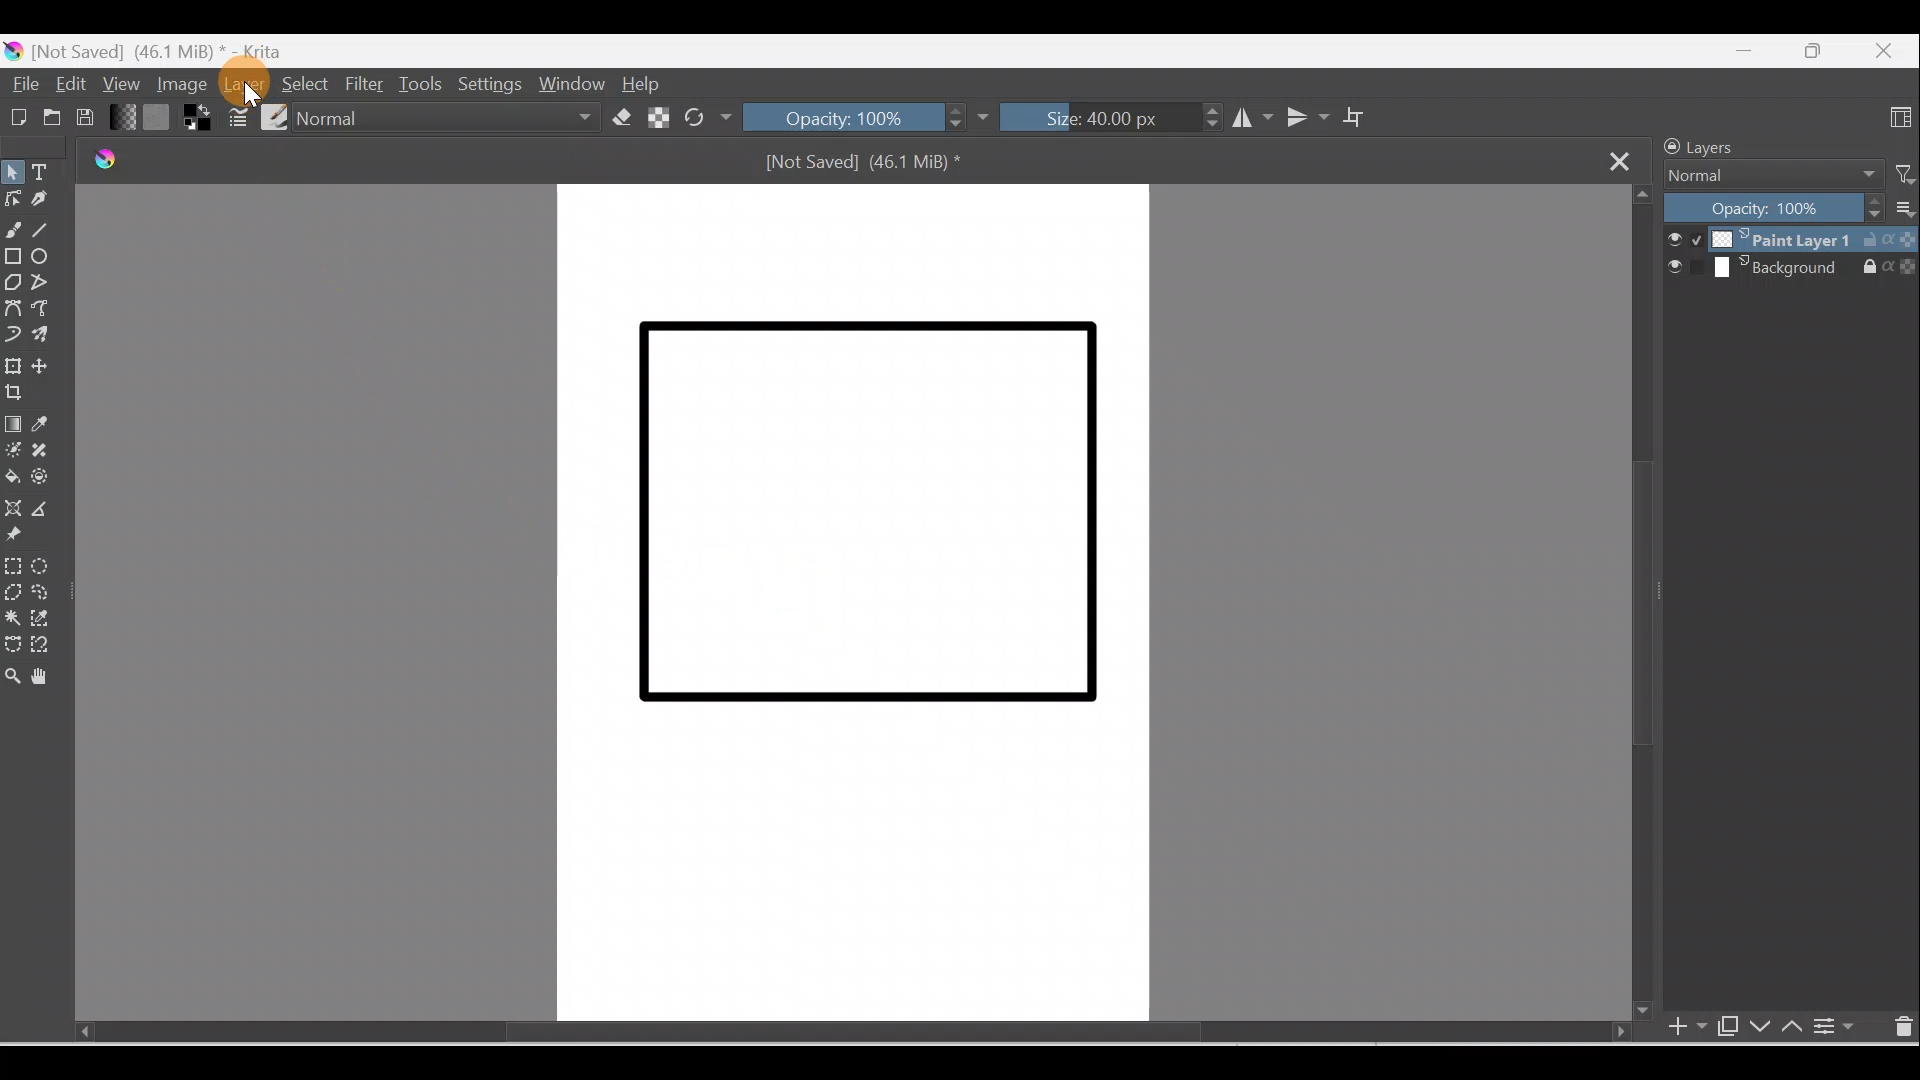 The width and height of the screenshot is (1920, 1080). I want to click on Freehand selection tool, so click(50, 592).